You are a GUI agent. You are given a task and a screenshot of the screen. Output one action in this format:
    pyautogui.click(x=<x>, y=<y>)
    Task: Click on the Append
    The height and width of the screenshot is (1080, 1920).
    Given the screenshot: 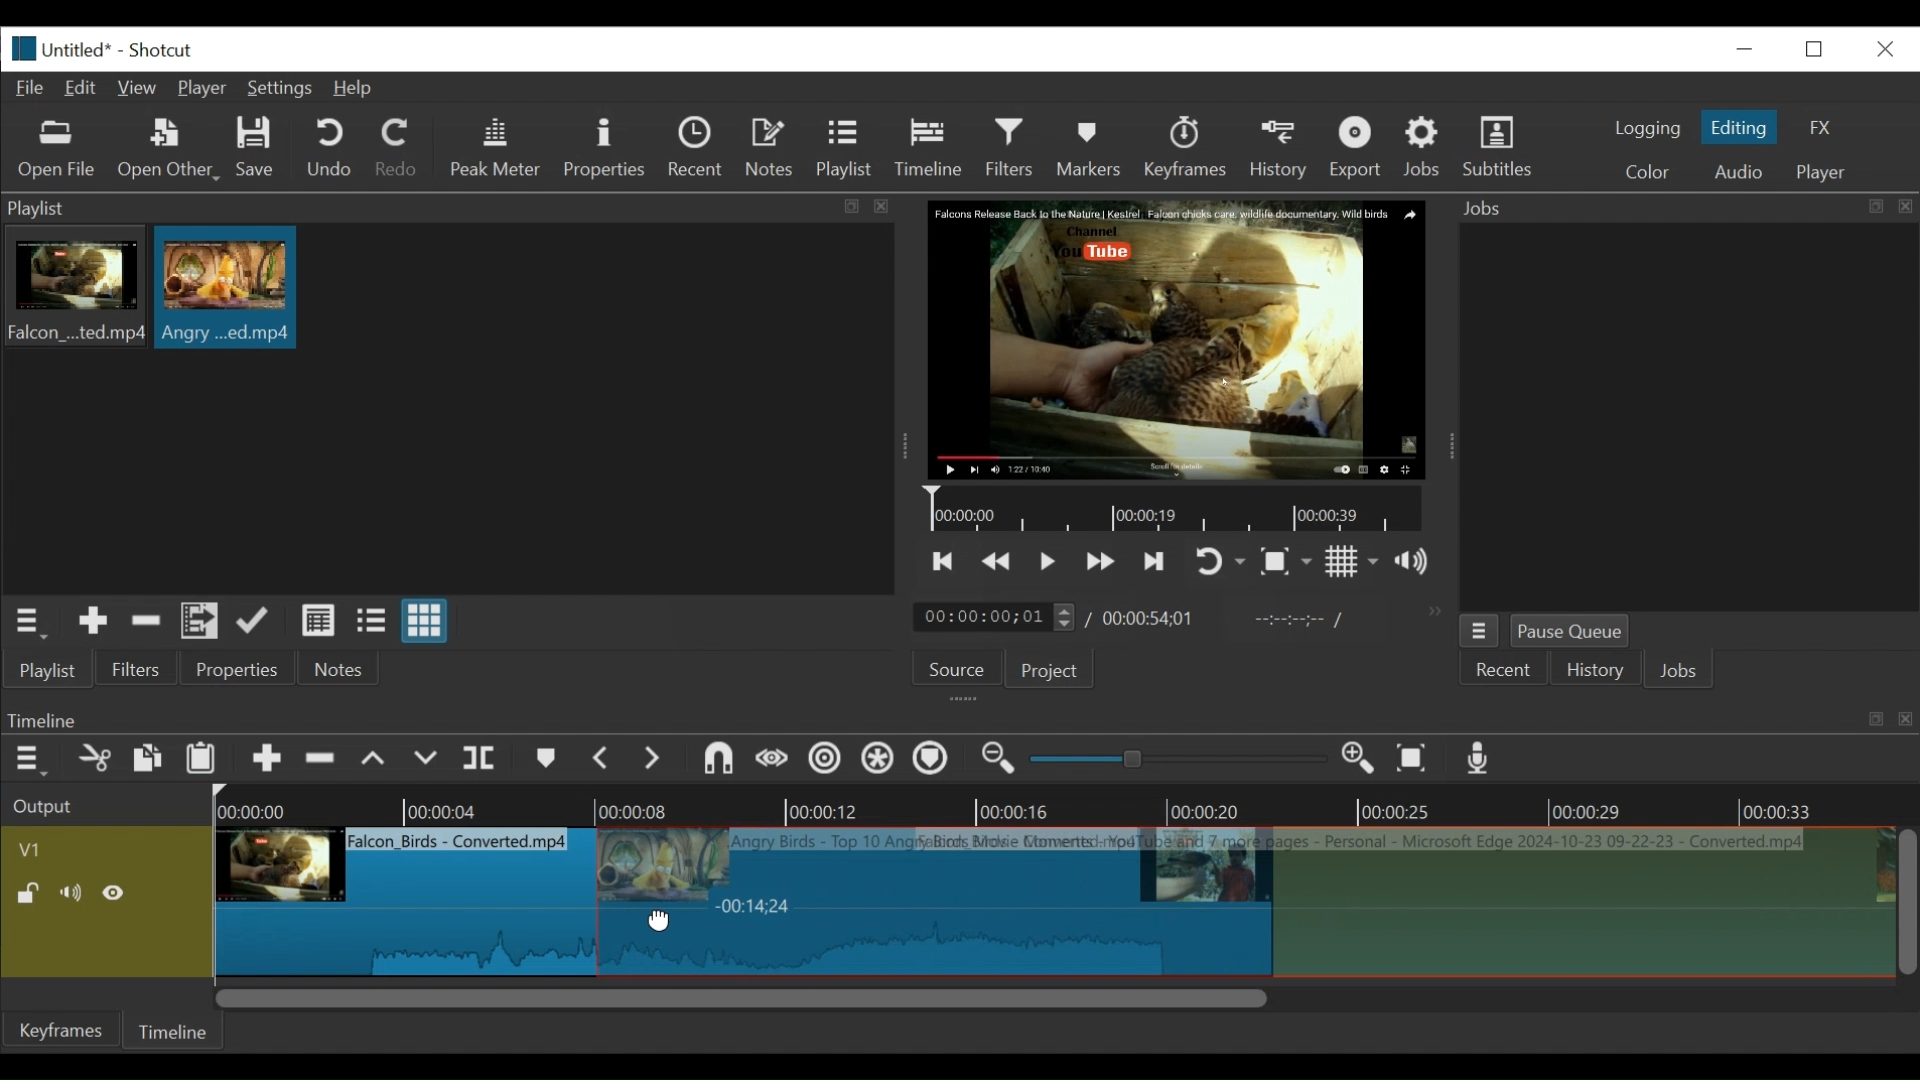 What is the action you would take?
    pyautogui.click(x=267, y=763)
    